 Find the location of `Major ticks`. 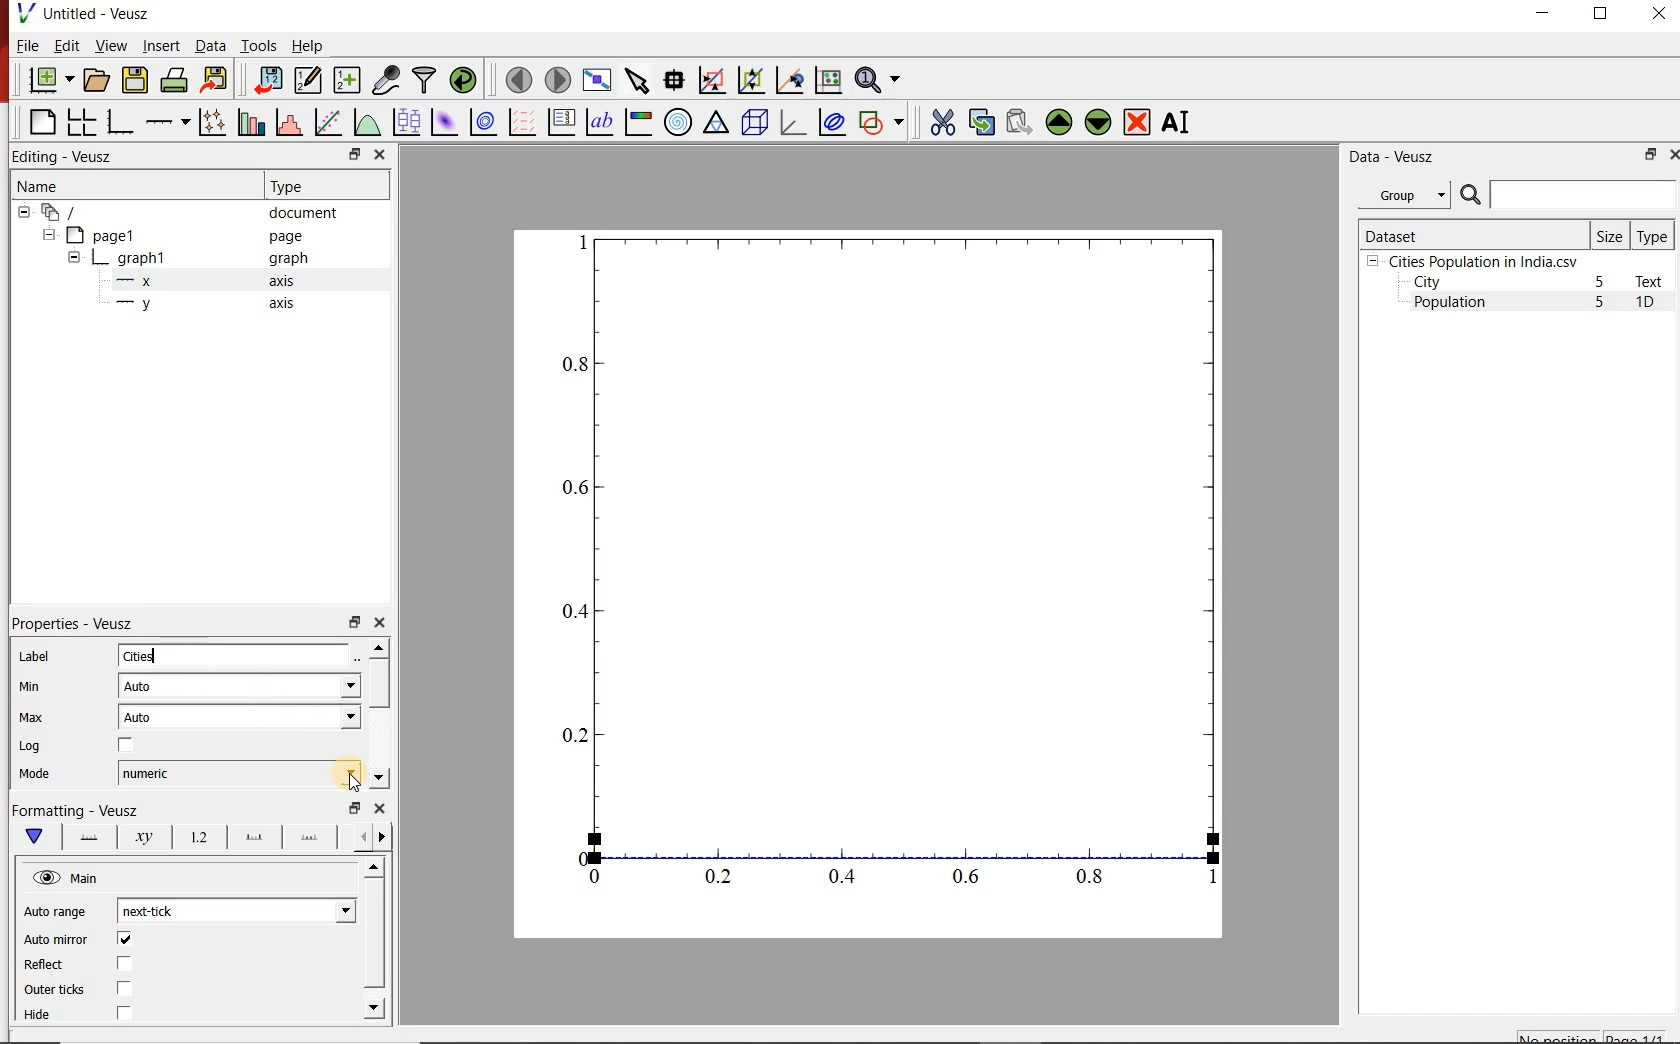

Major ticks is located at coordinates (248, 840).